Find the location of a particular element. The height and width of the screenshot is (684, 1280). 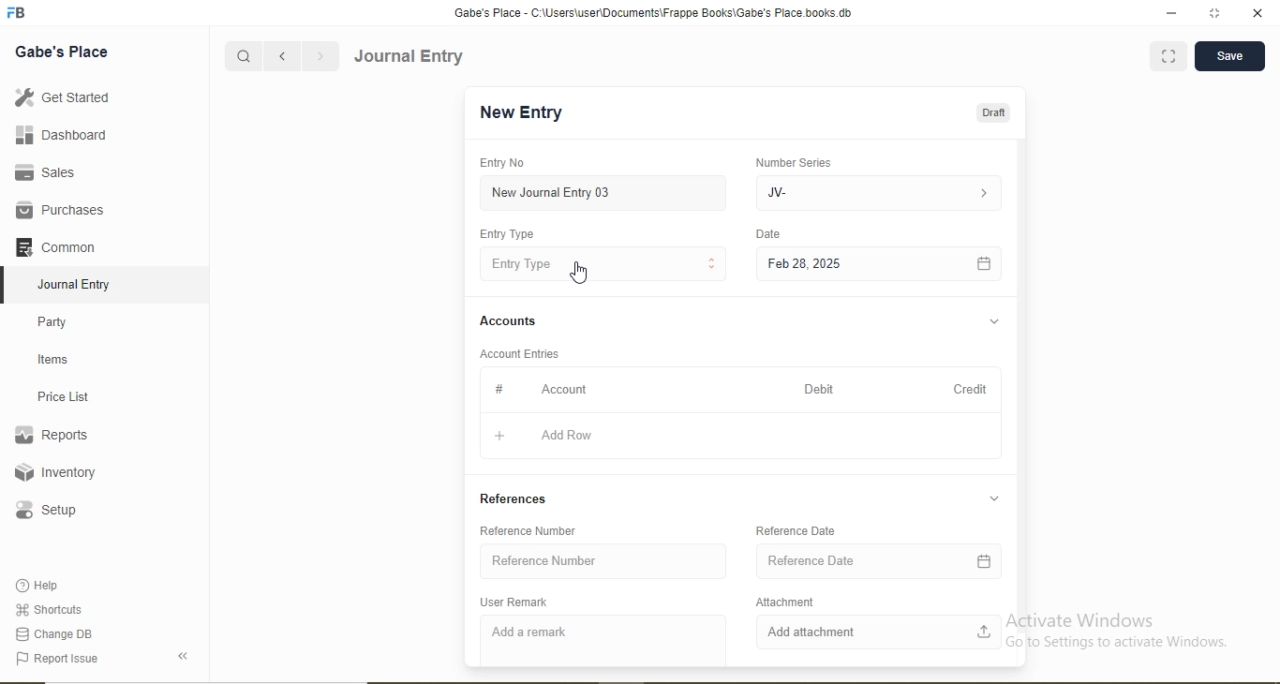

Account is located at coordinates (564, 390).